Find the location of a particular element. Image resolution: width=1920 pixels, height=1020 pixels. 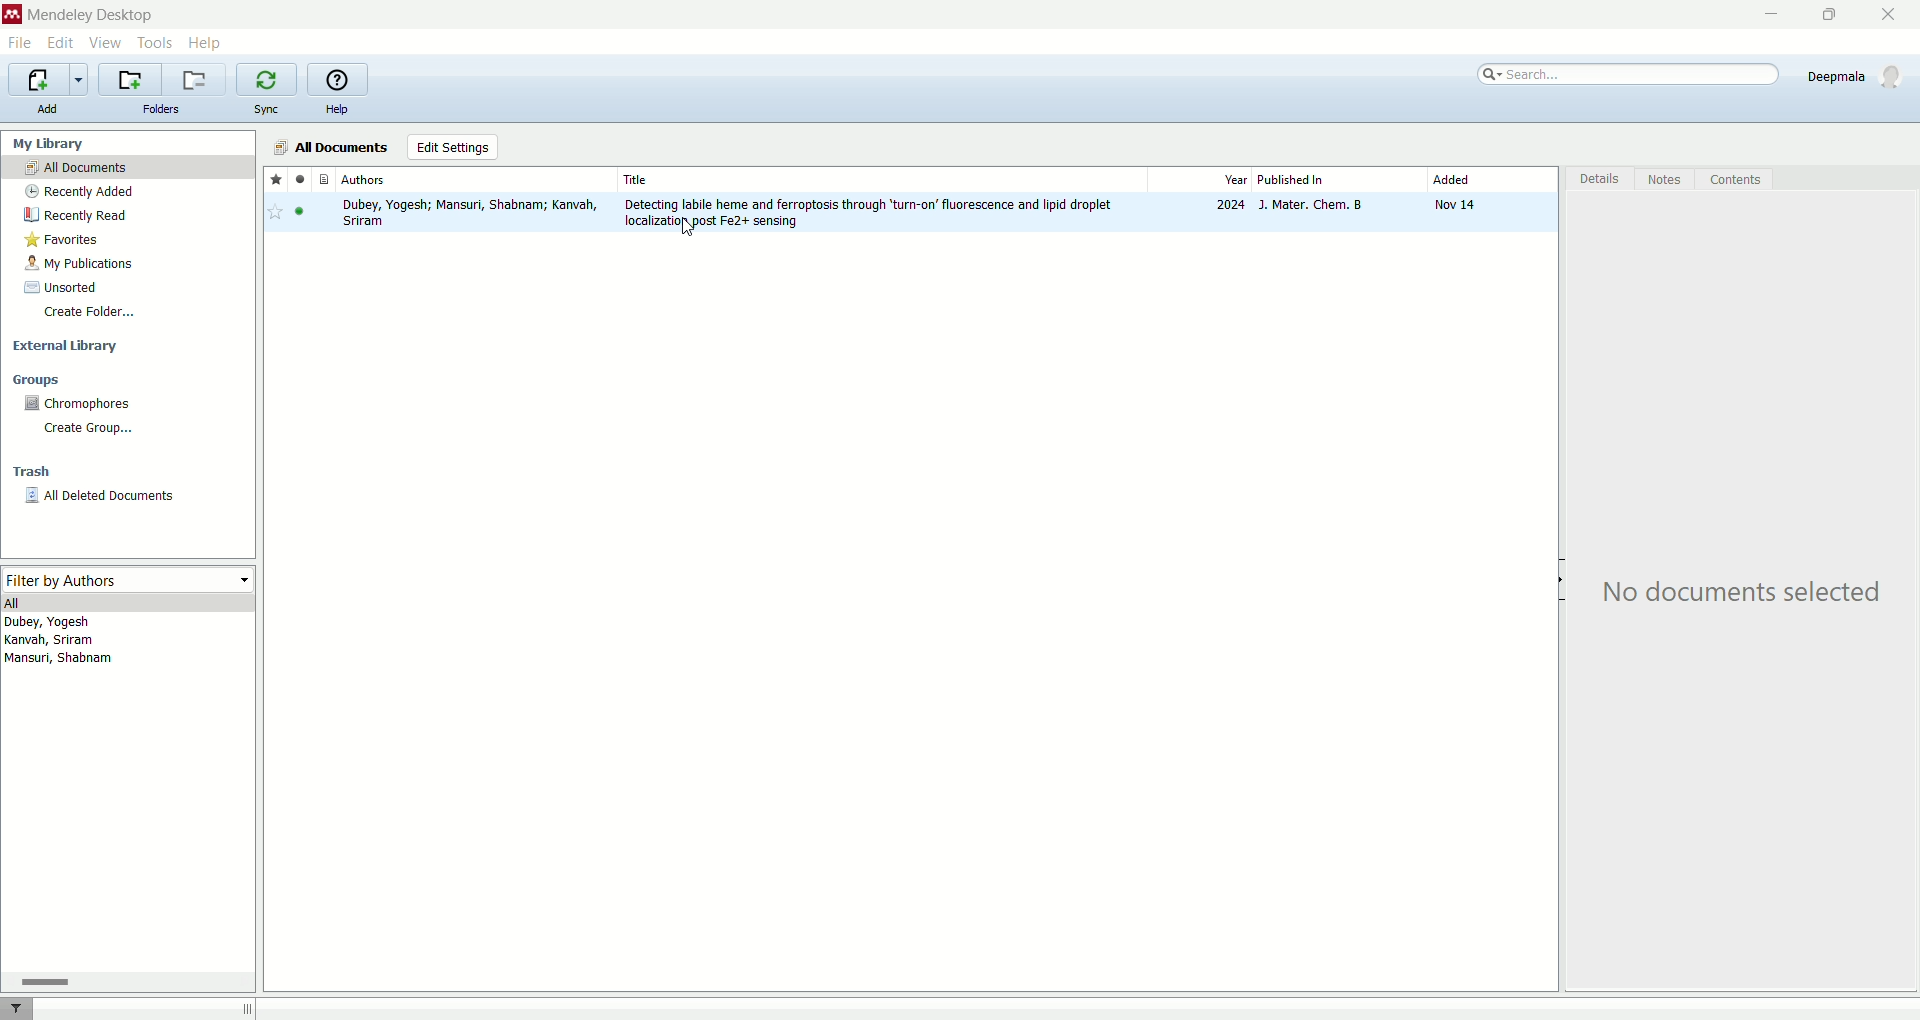

create folder is located at coordinates (89, 311).